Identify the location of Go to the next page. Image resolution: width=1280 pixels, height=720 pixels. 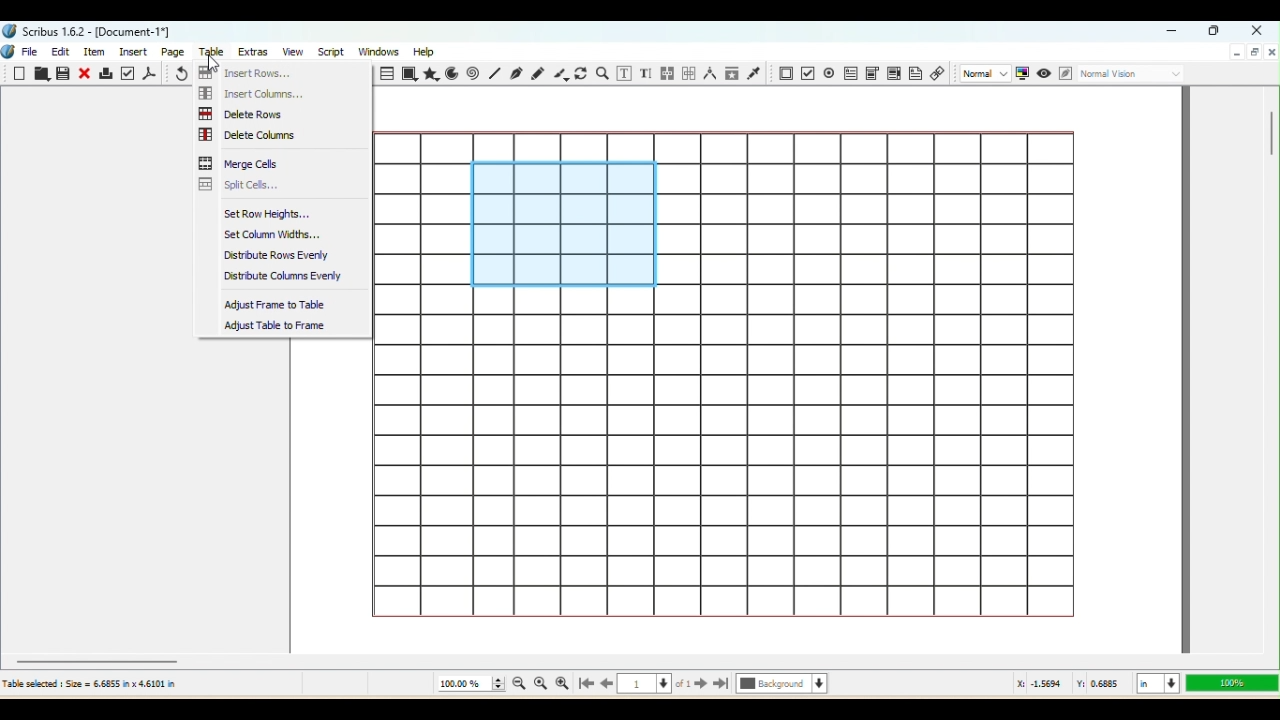
(701, 685).